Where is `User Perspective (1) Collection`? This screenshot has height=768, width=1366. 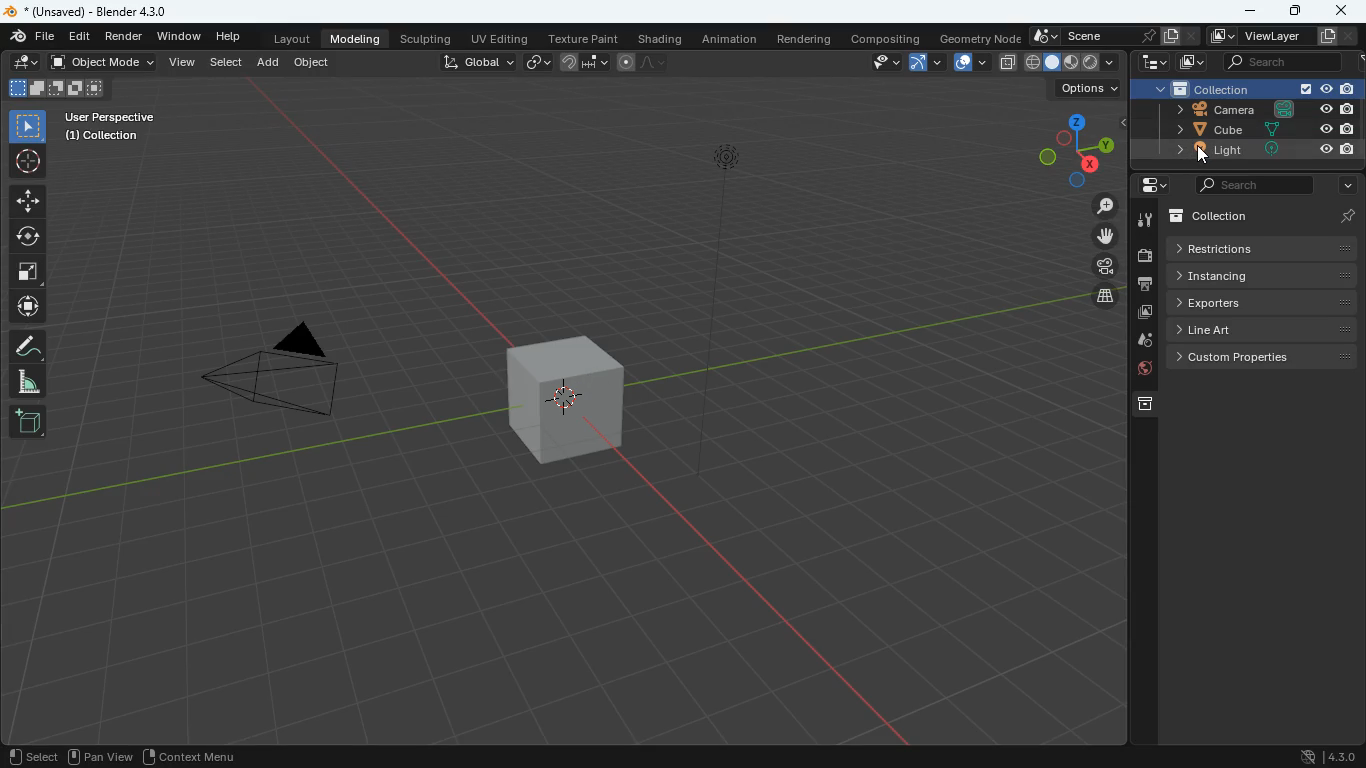
User Perspective (1) Collection is located at coordinates (107, 126).